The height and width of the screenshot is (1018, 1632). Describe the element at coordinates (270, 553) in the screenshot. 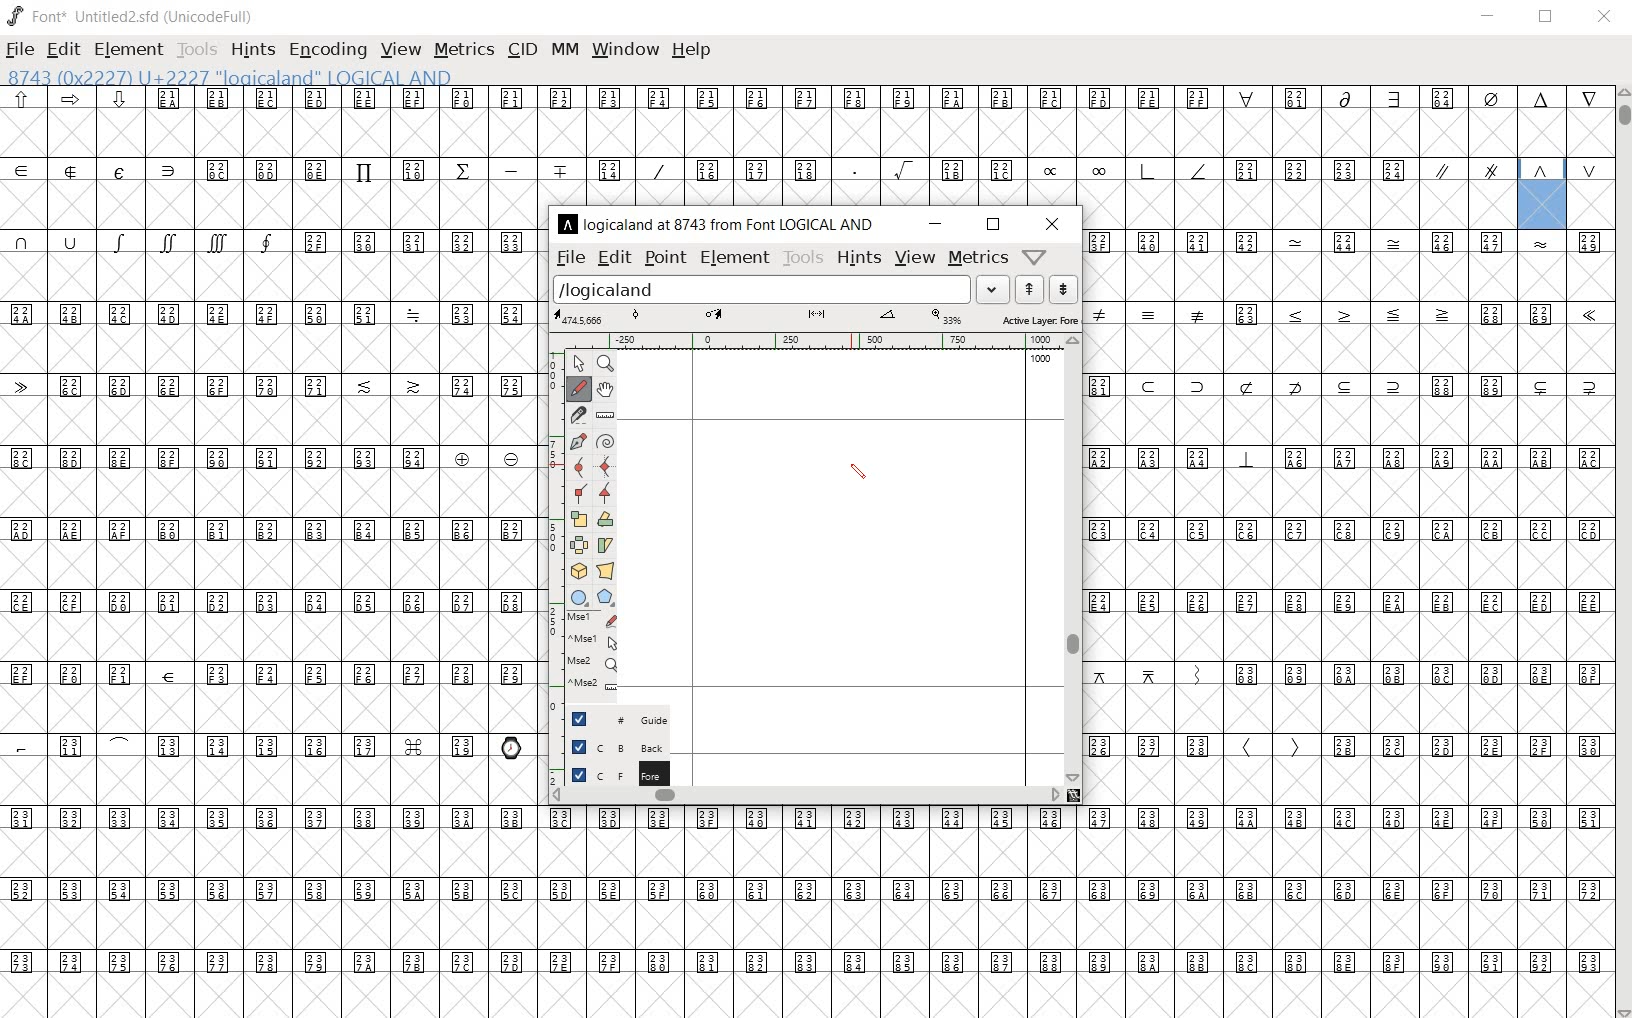

I see `glyph characters` at that location.